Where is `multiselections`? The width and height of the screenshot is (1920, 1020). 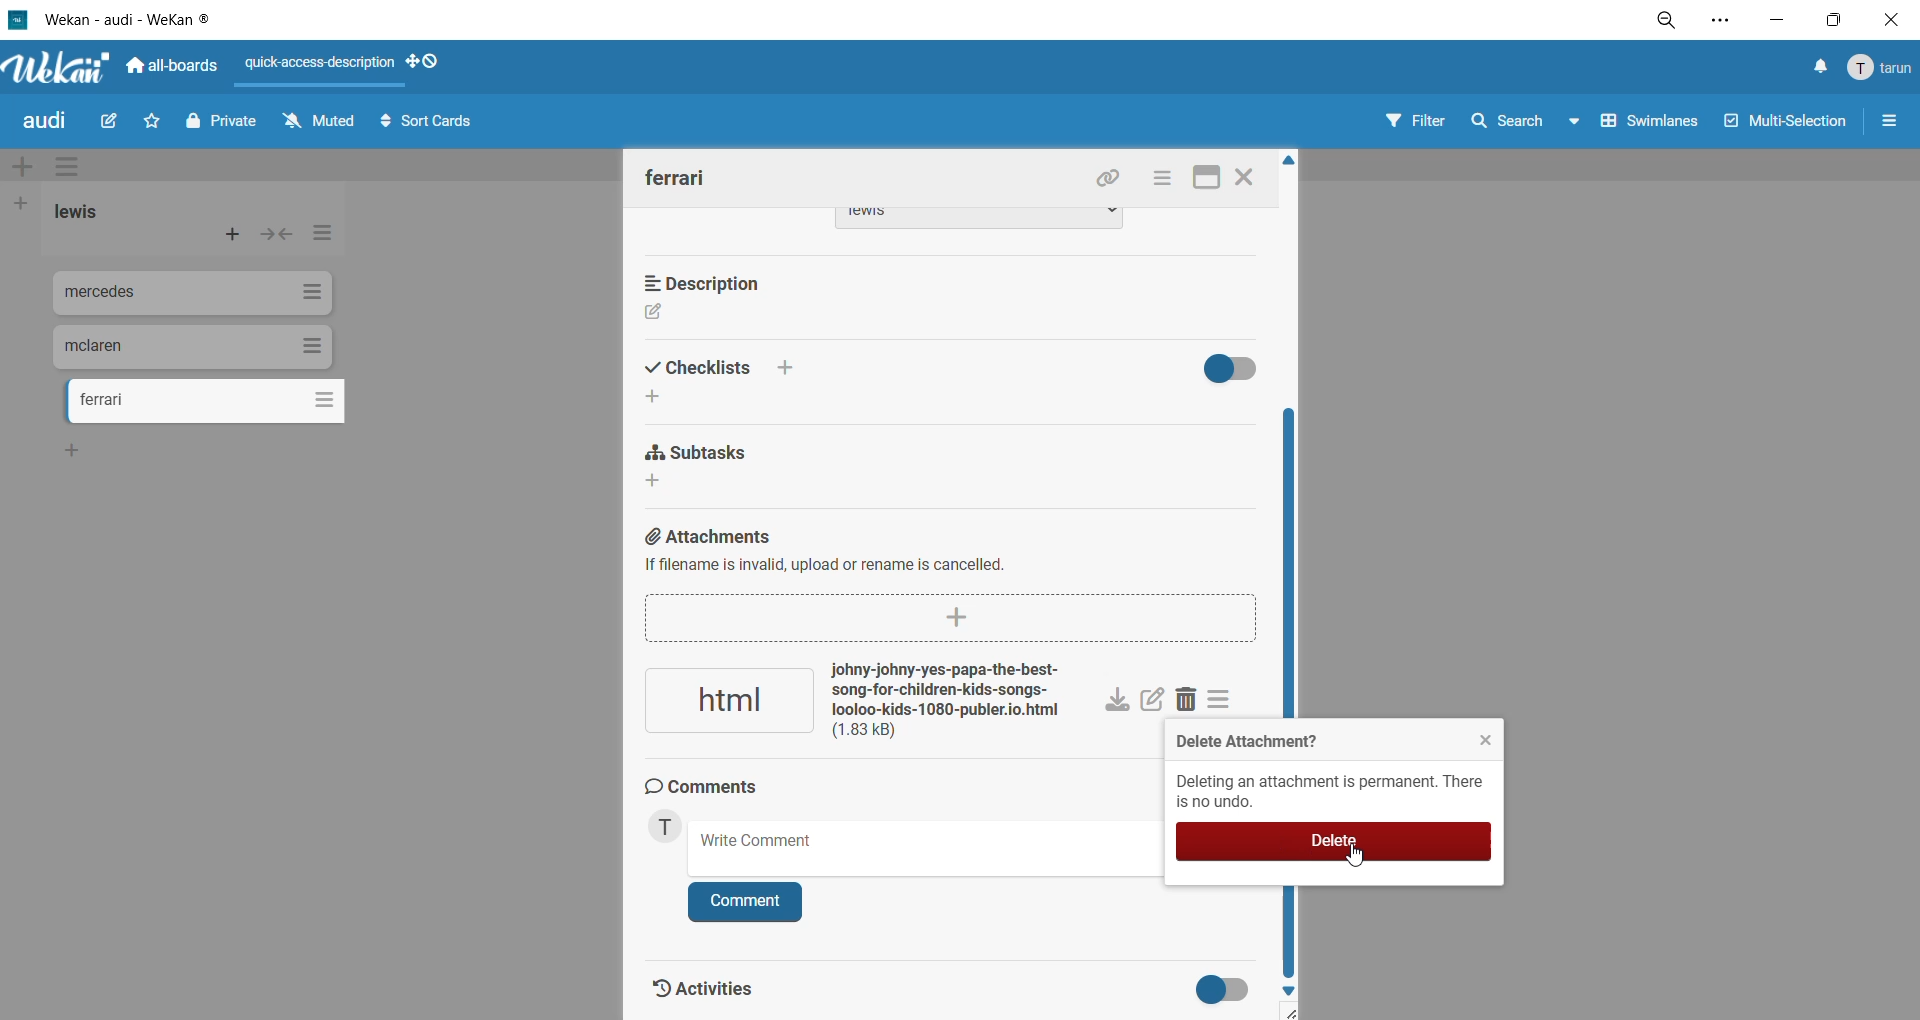
multiselections is located at coordinates (1781, 124).